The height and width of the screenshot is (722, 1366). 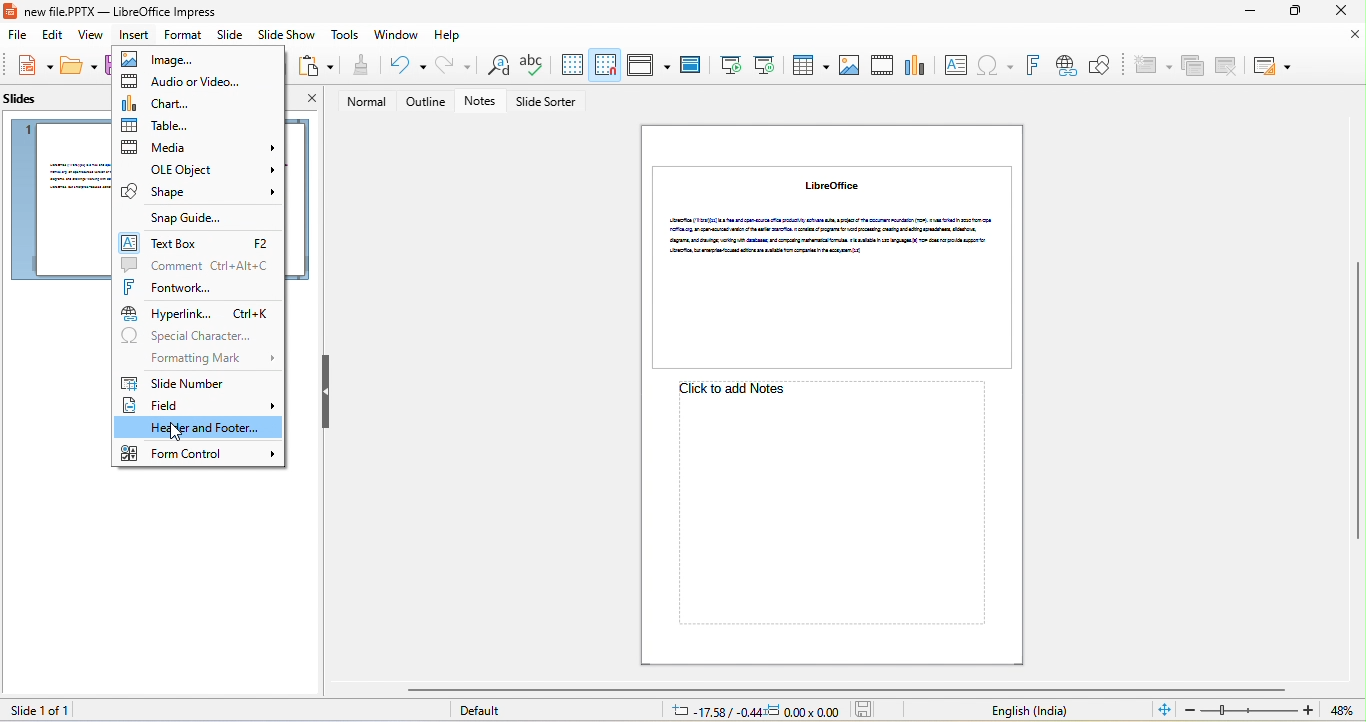 What do you see at coordinates (217, 357) in the screenshot?
I see `formatting mark` at bounding box center [217, 357].